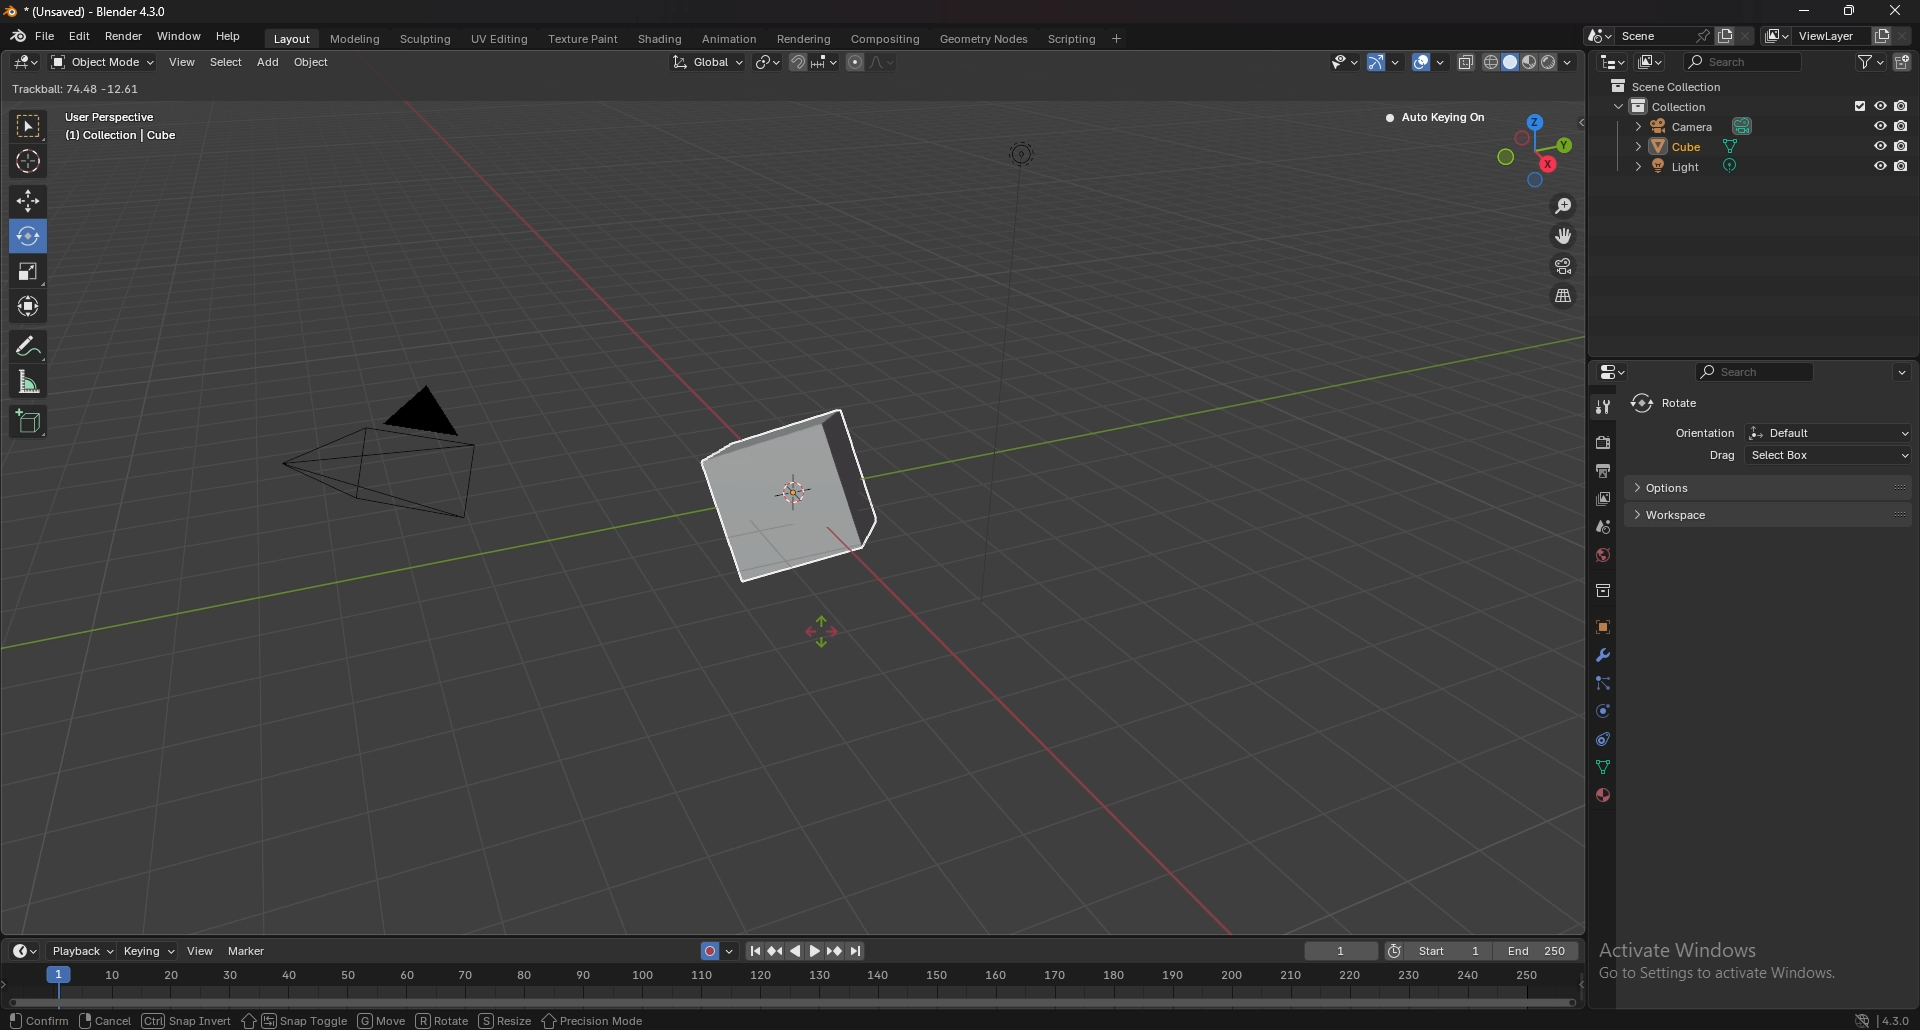 The width and height of the screenshot is (1920, 1030). What do you see at coordinates (1604, 738) in the screenshot?
I see `constraints` at bounding box center [1604, 738].